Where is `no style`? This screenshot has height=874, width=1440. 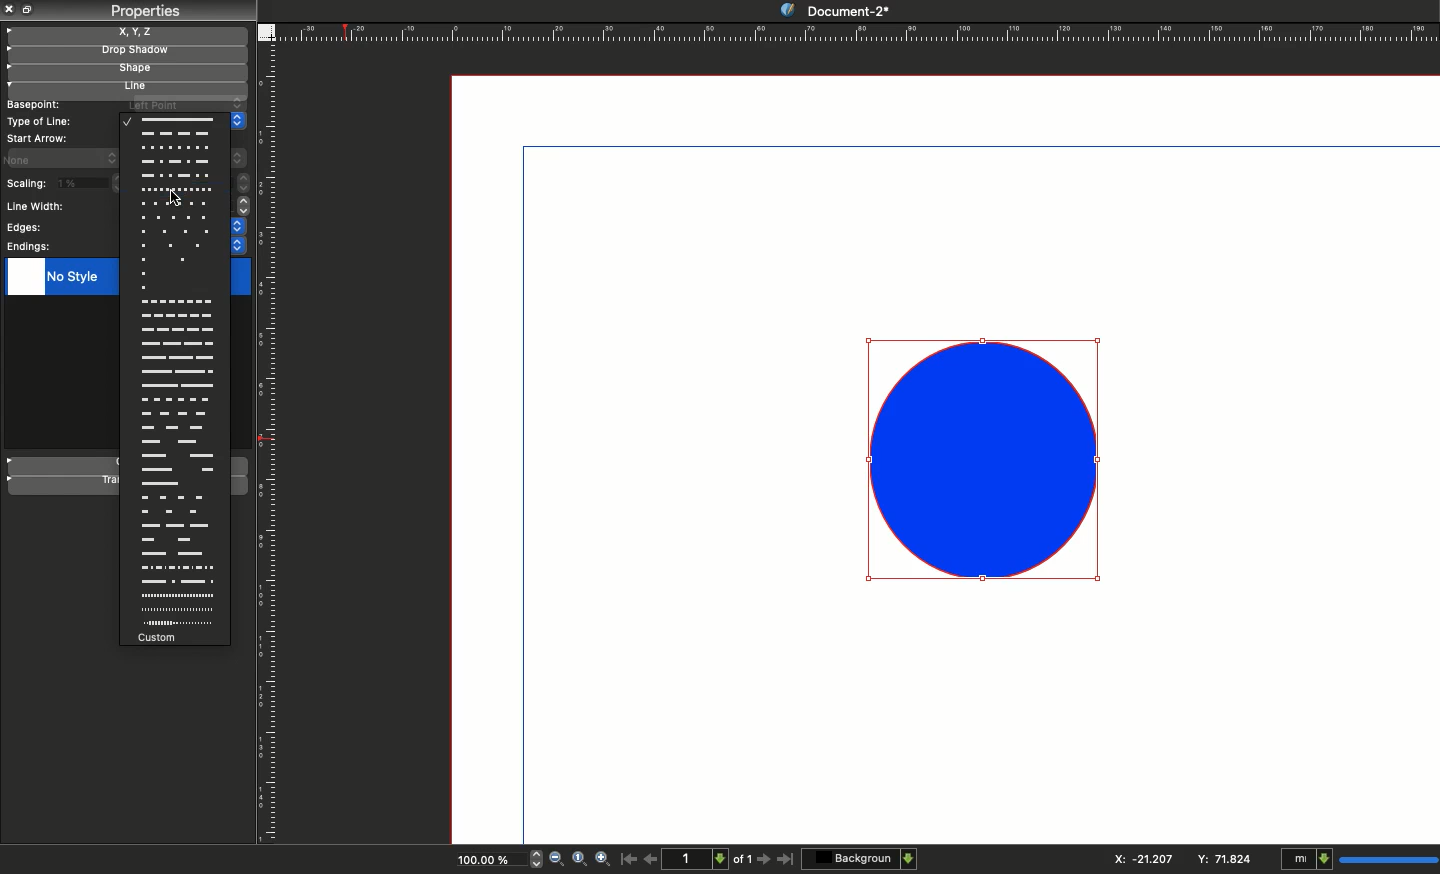
no style is located at coordinates (73, 279).